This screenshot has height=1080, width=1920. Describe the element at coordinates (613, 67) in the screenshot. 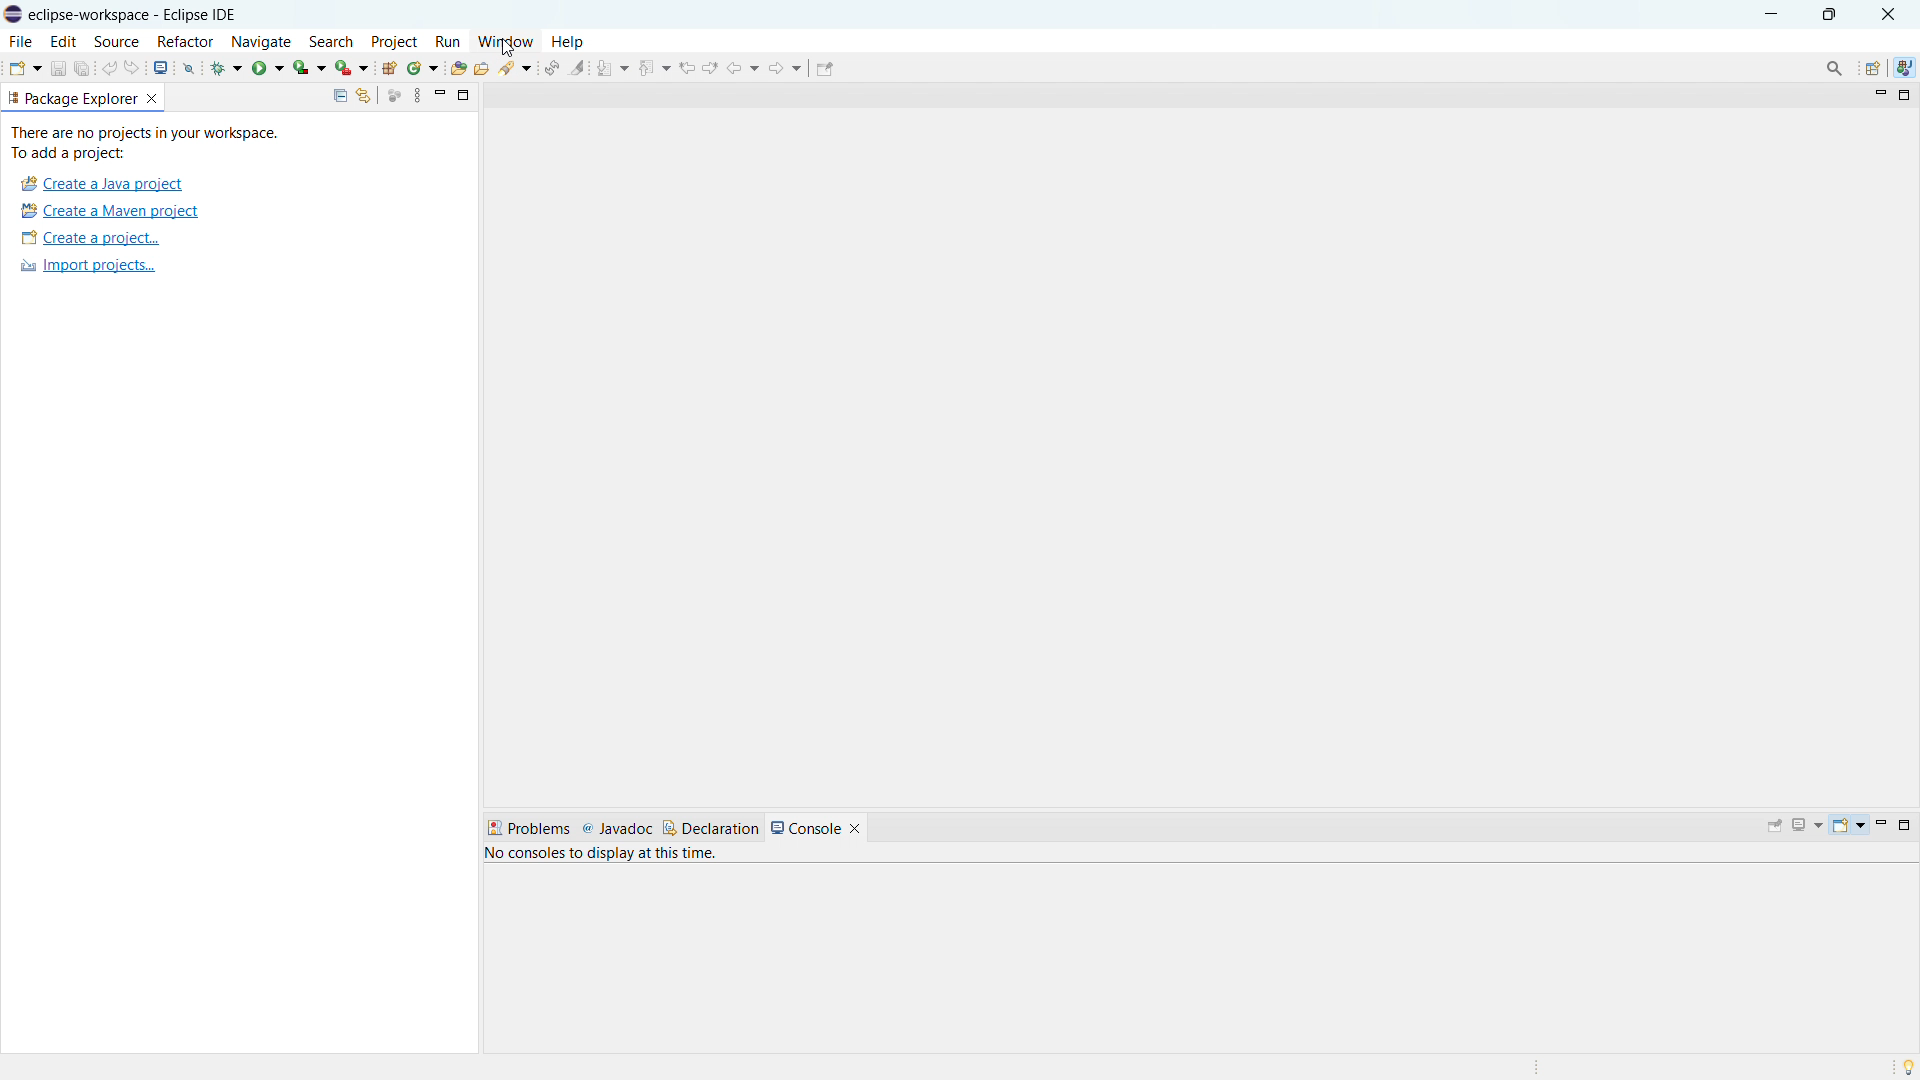

I see `next annotation` at that location.